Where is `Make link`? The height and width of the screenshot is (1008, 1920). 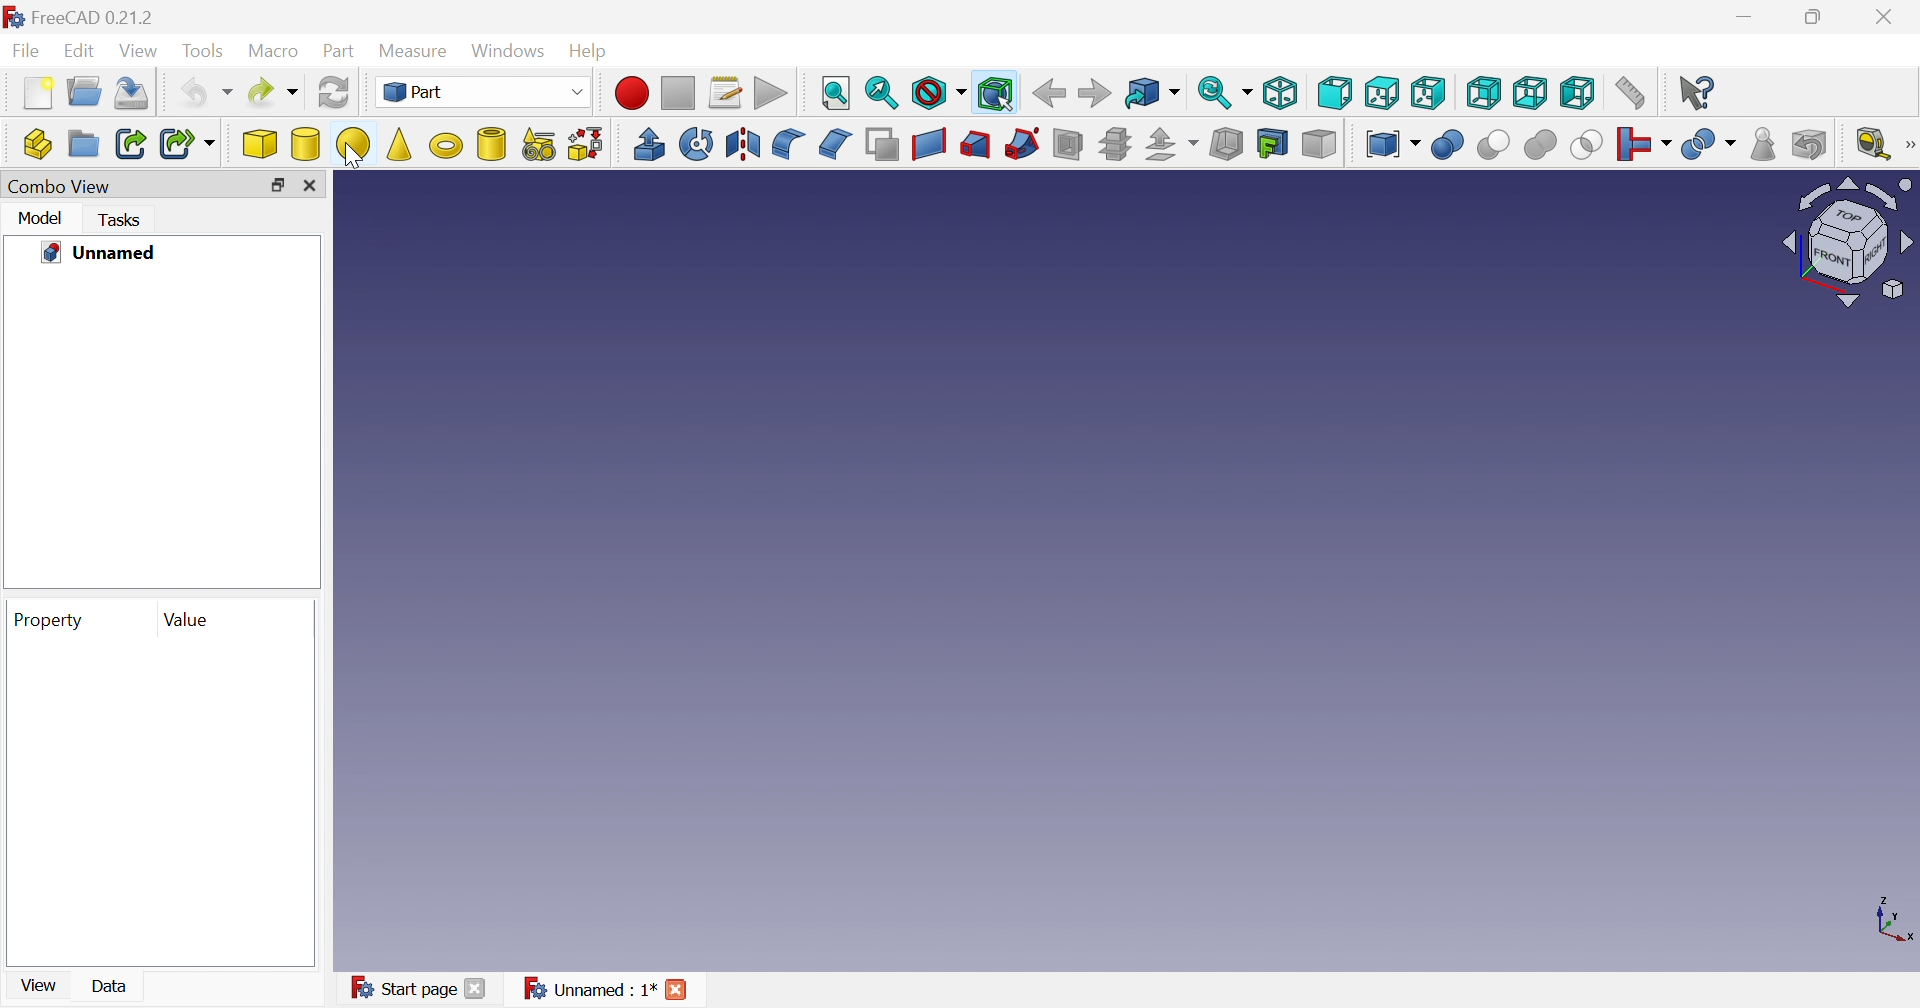
Make link is located at coordinates (131, 143).